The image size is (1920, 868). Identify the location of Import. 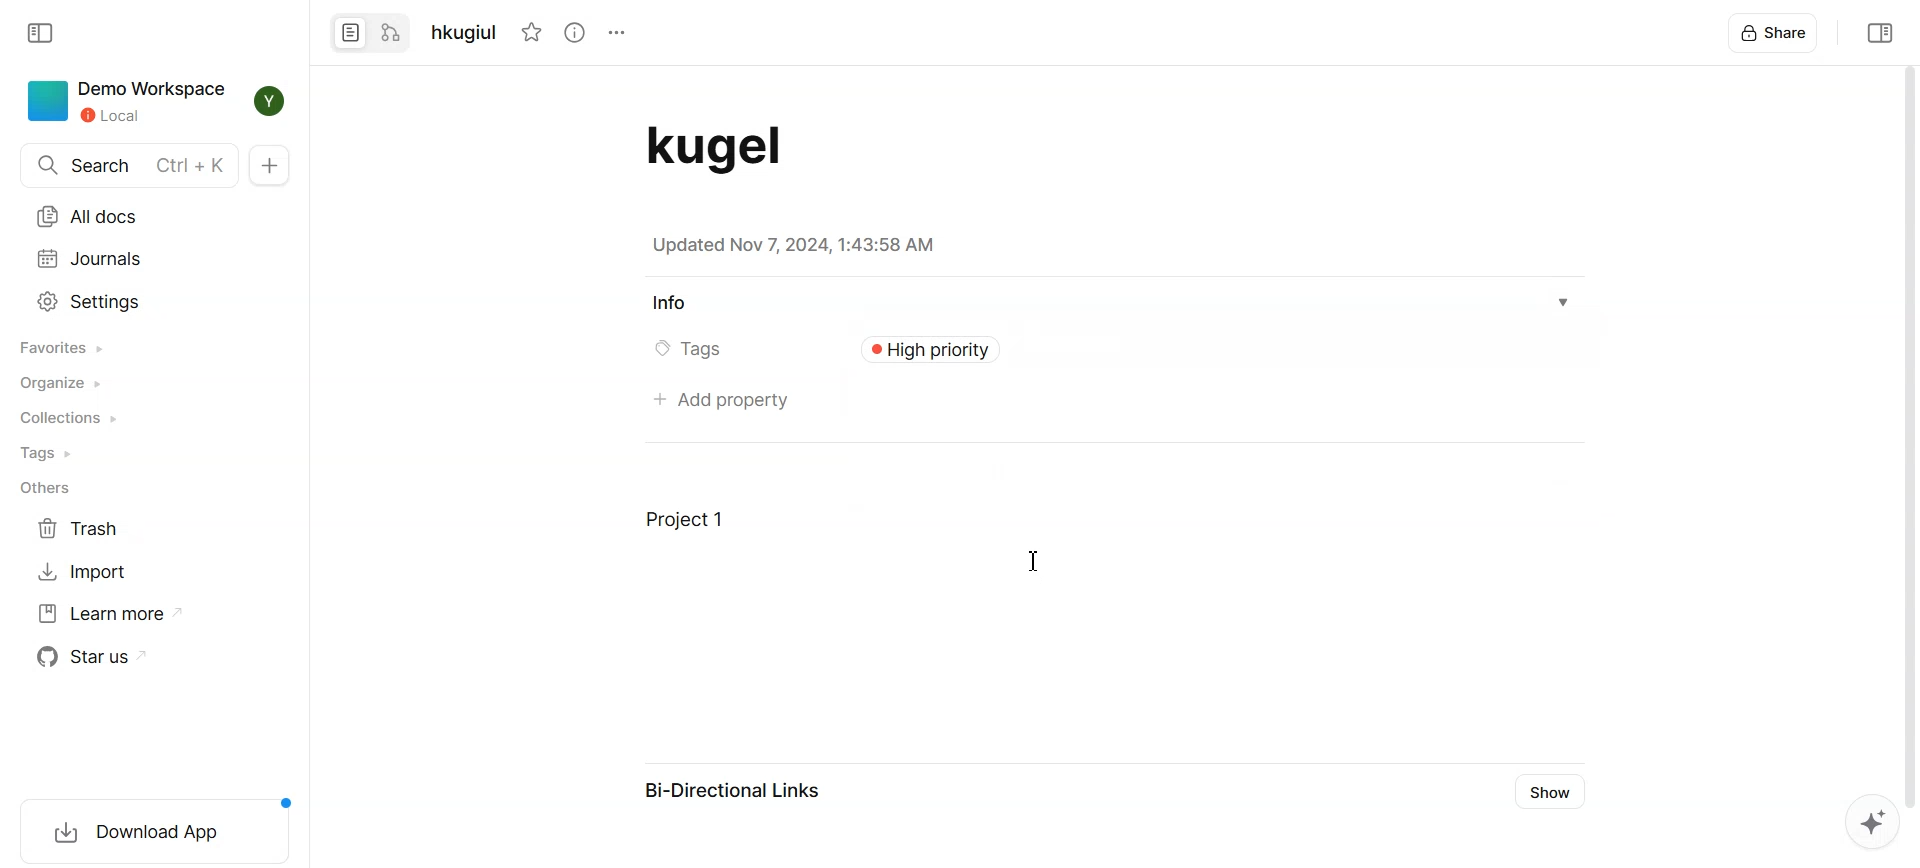
(85, 570).